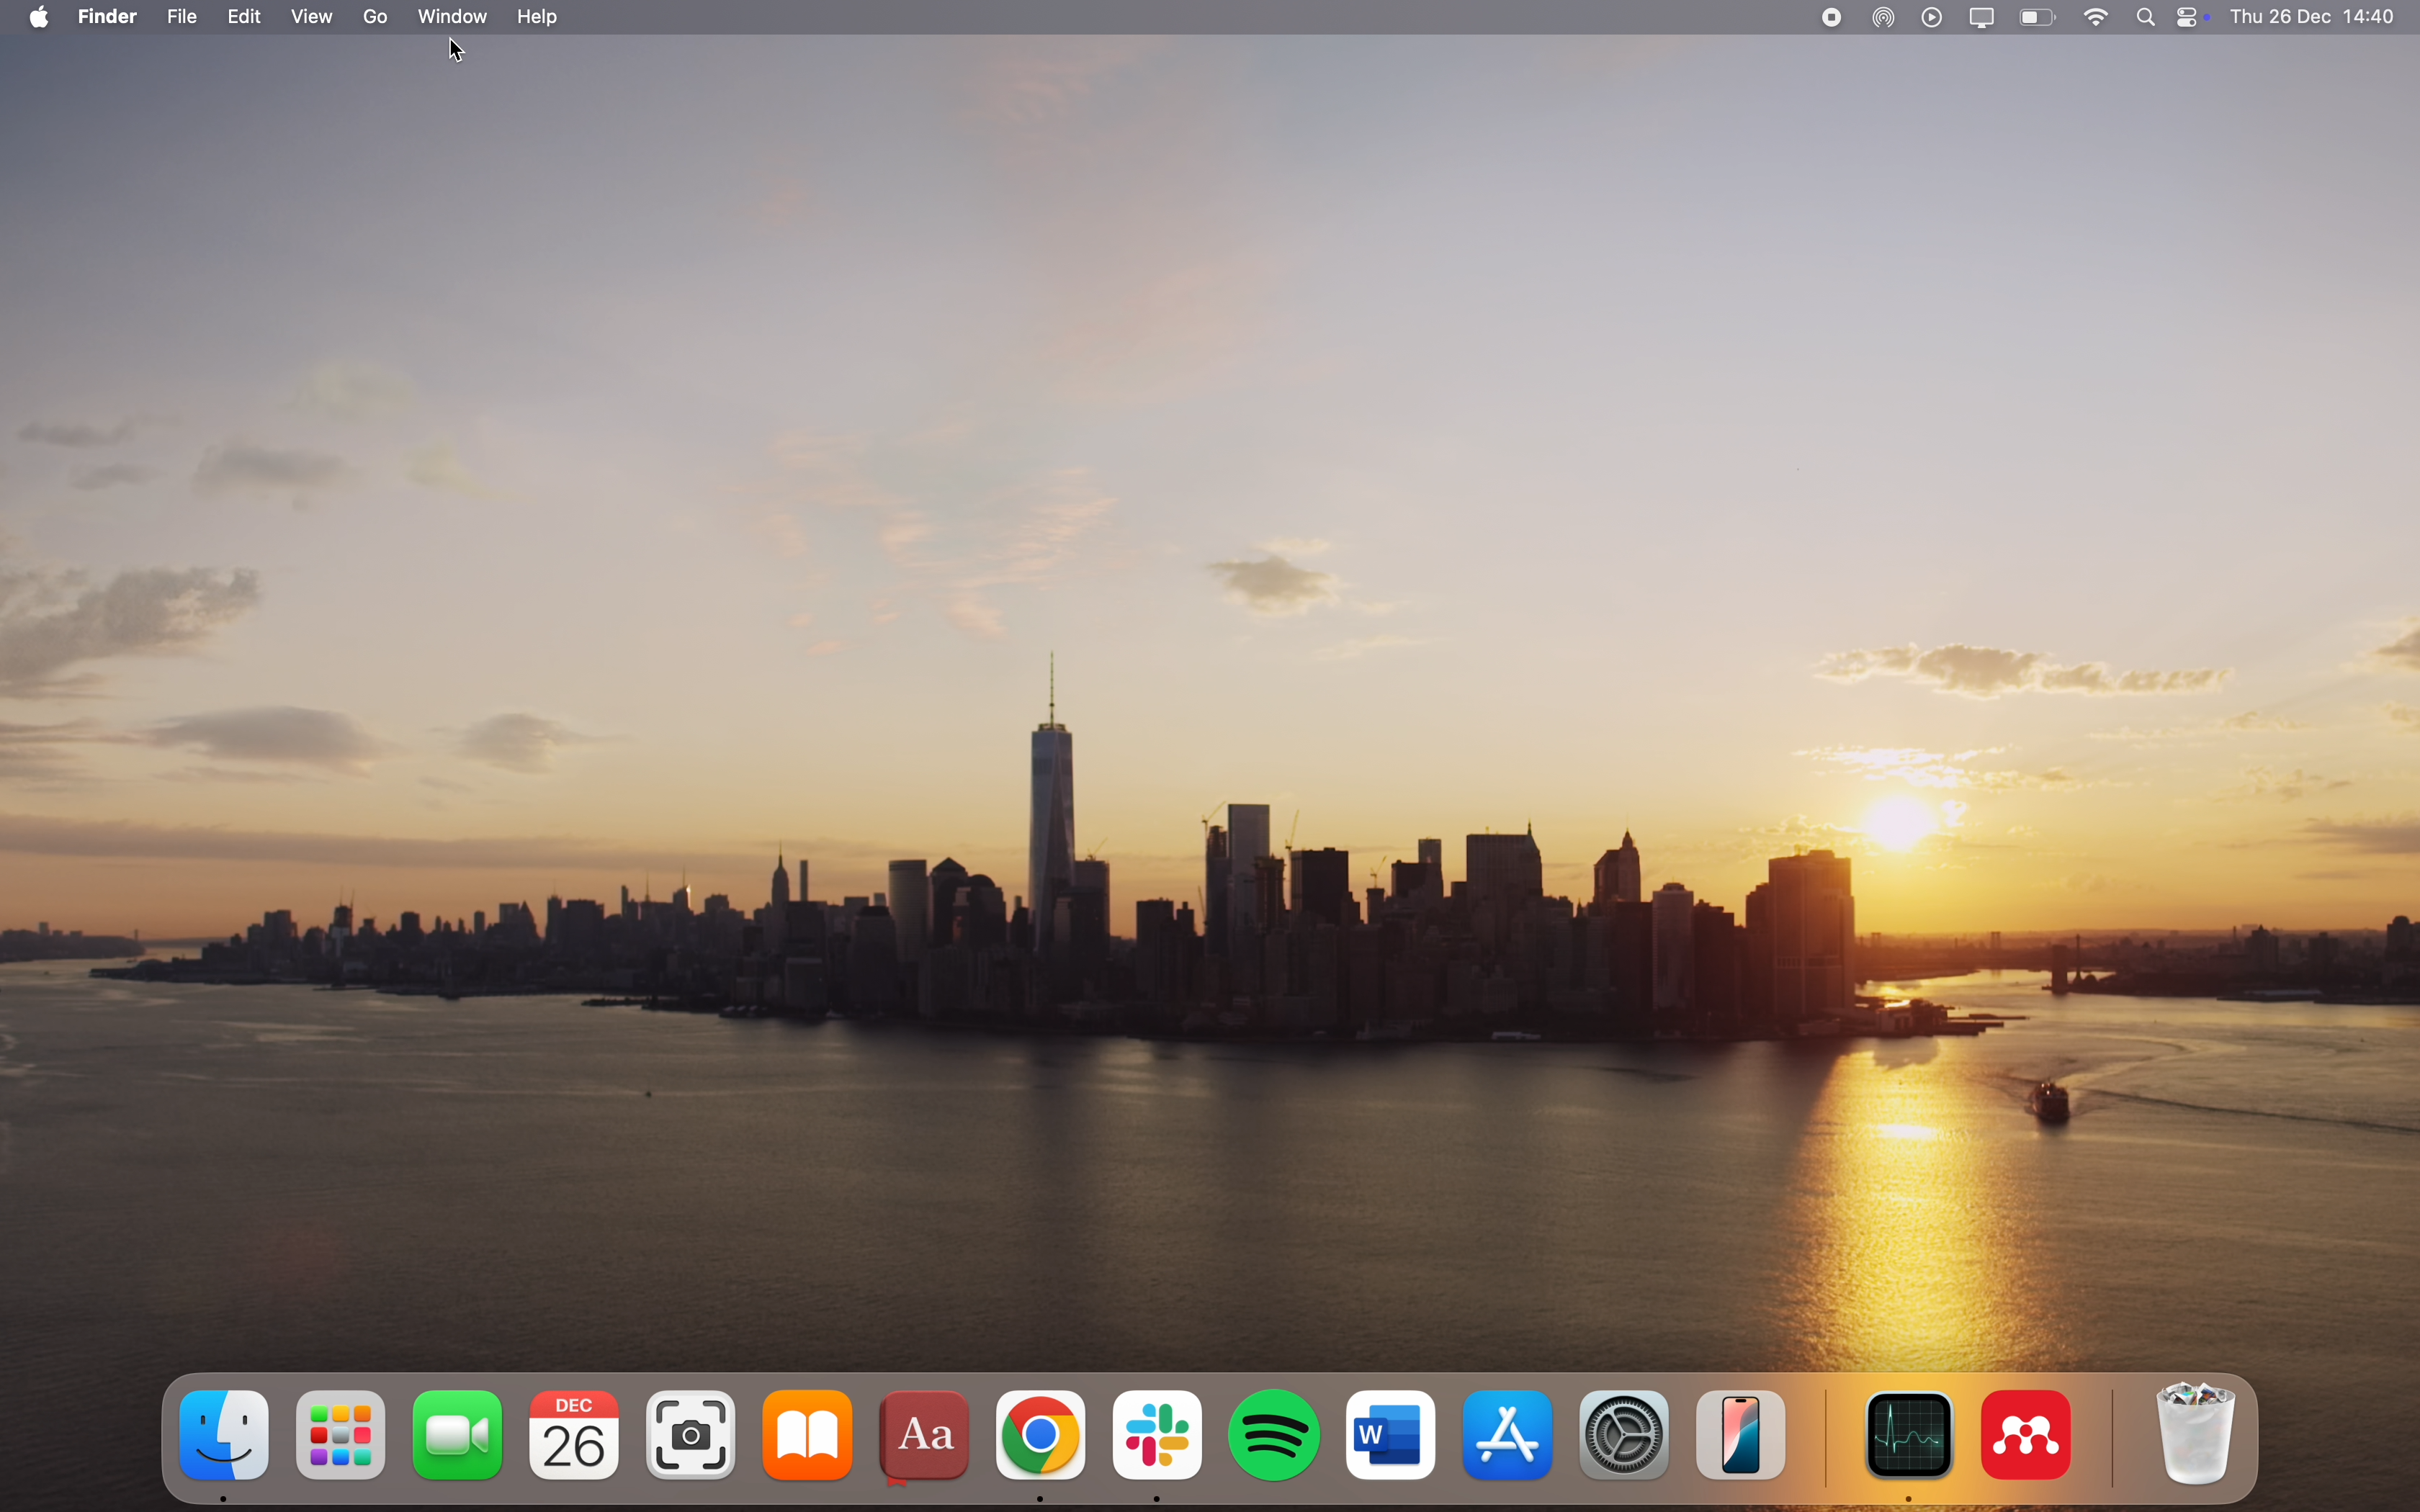 Image resolution: width=2420 pixels, height=1512 pixels. I want to click on word, so click(1390, 1433).